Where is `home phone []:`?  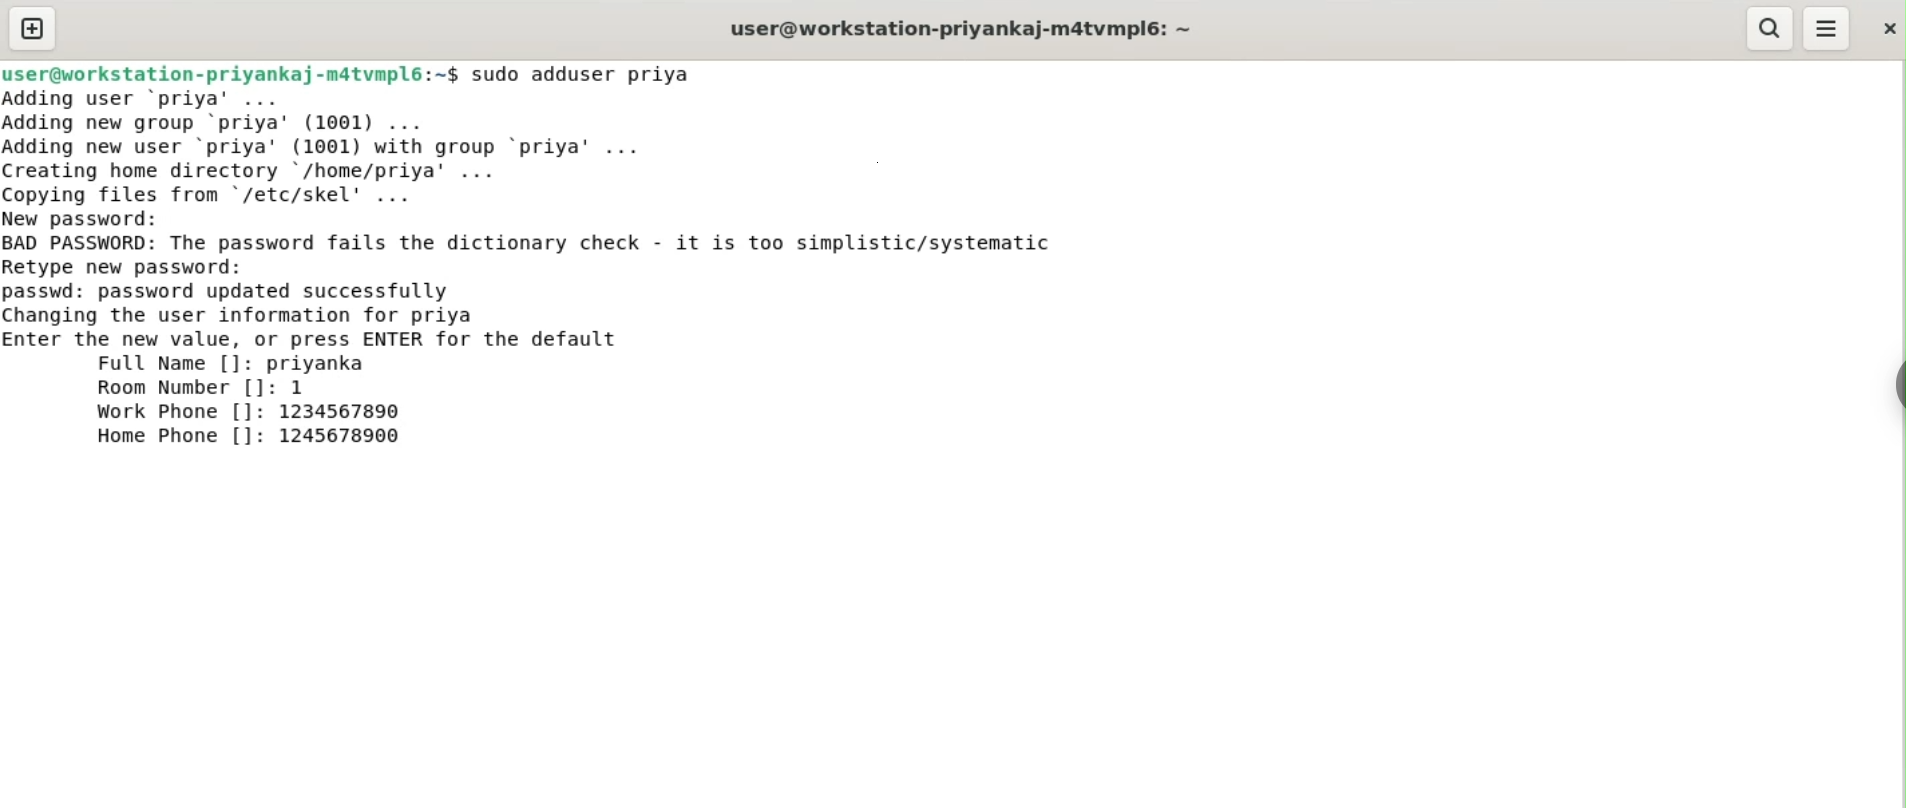
home phone []: is located at coordinates (179, 439).